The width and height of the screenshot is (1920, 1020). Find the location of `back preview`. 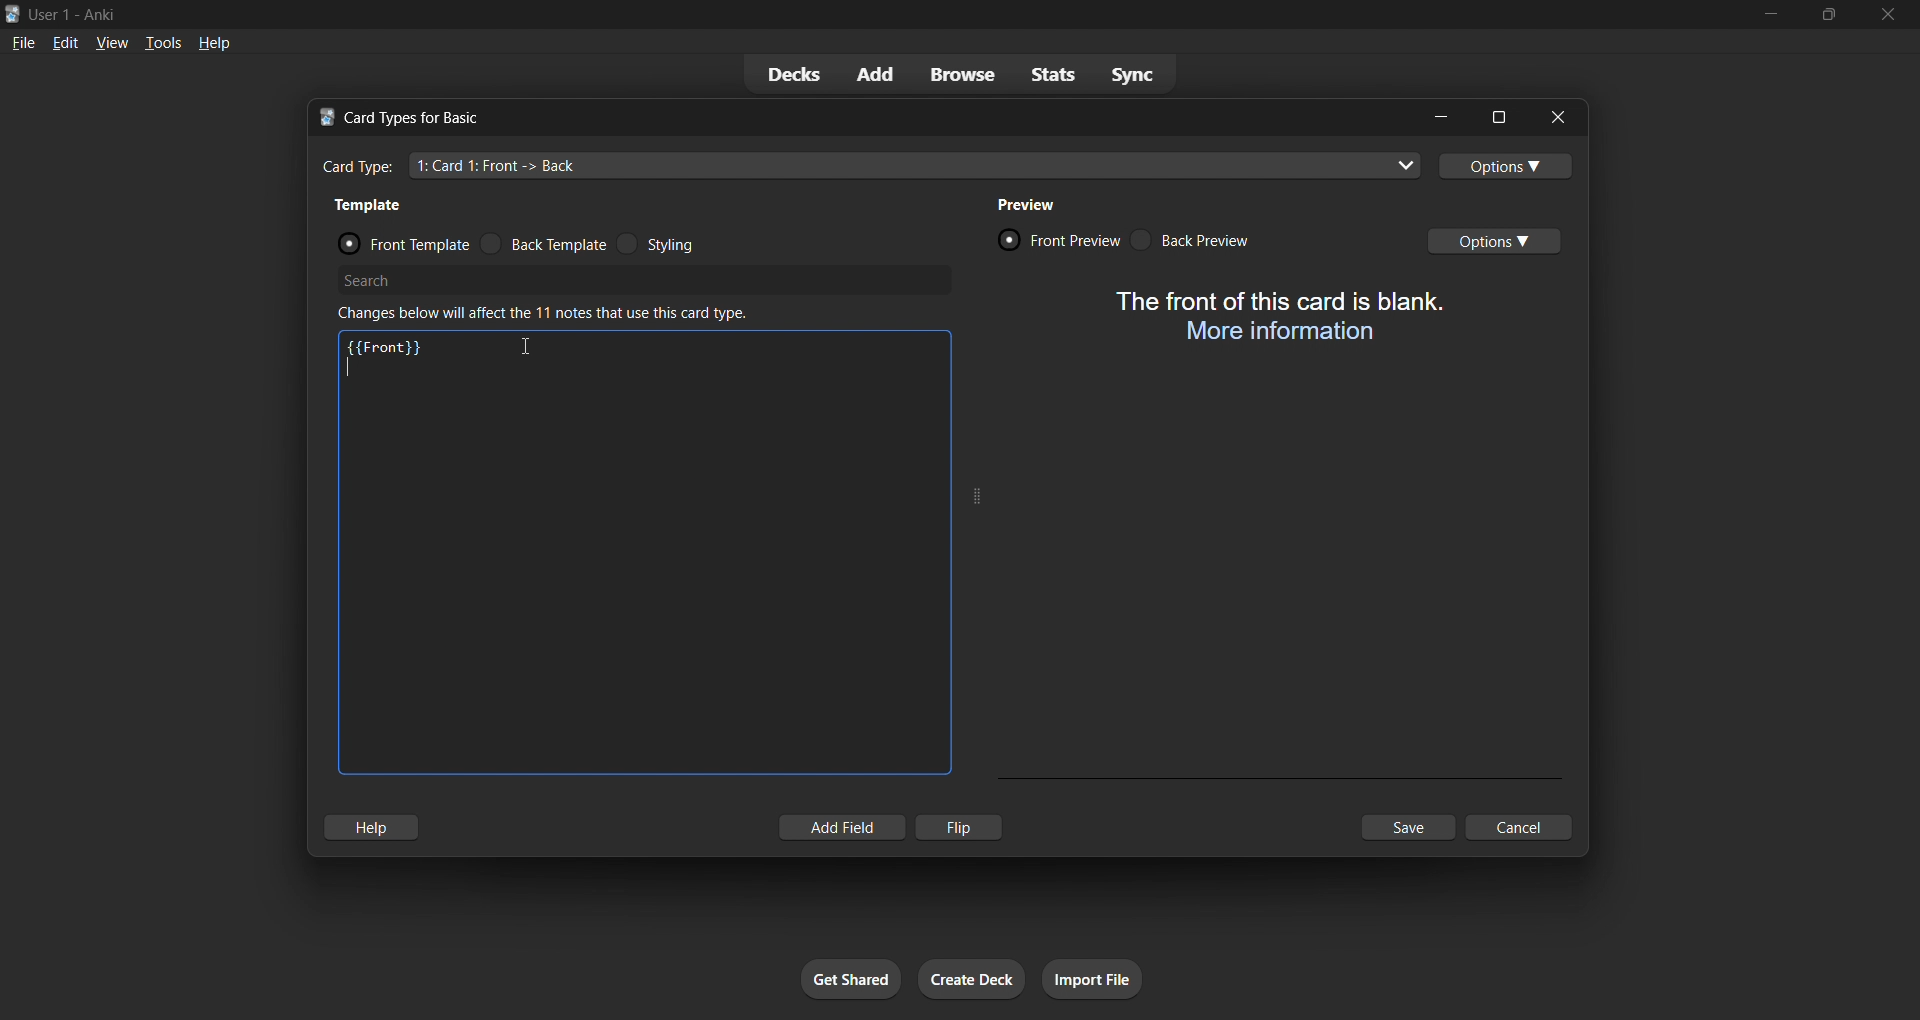

back preview is located at coordinates (1205, 241).